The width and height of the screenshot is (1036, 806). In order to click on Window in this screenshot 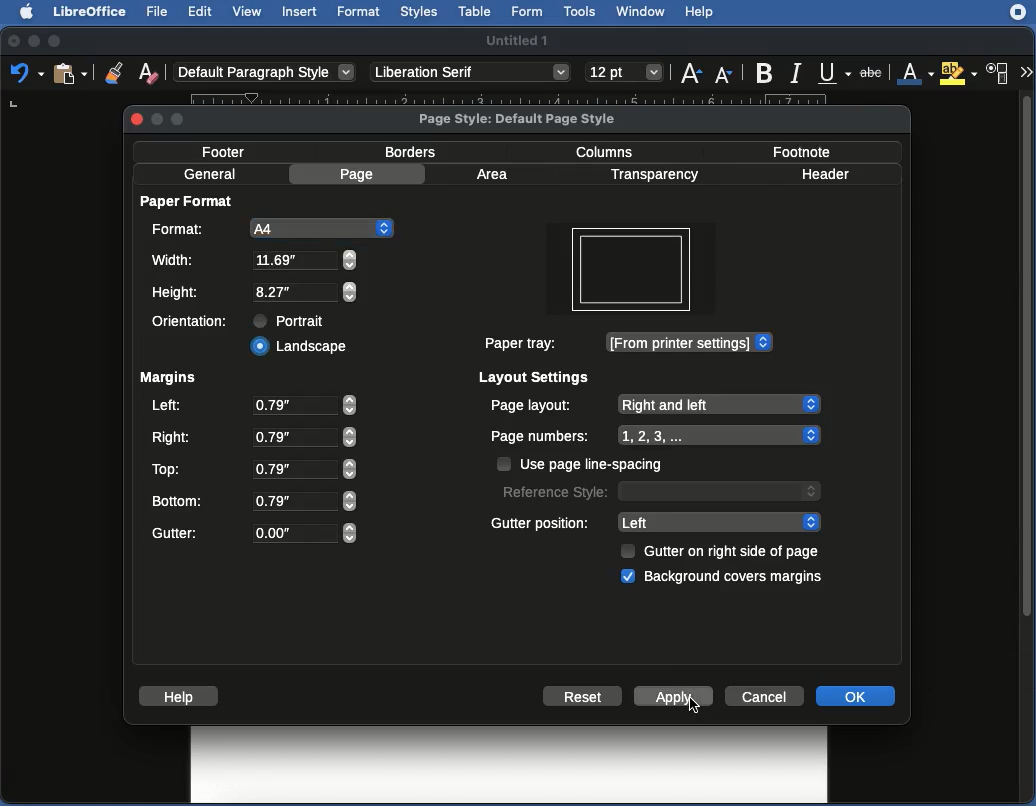, I will do `click(644, 12)`.